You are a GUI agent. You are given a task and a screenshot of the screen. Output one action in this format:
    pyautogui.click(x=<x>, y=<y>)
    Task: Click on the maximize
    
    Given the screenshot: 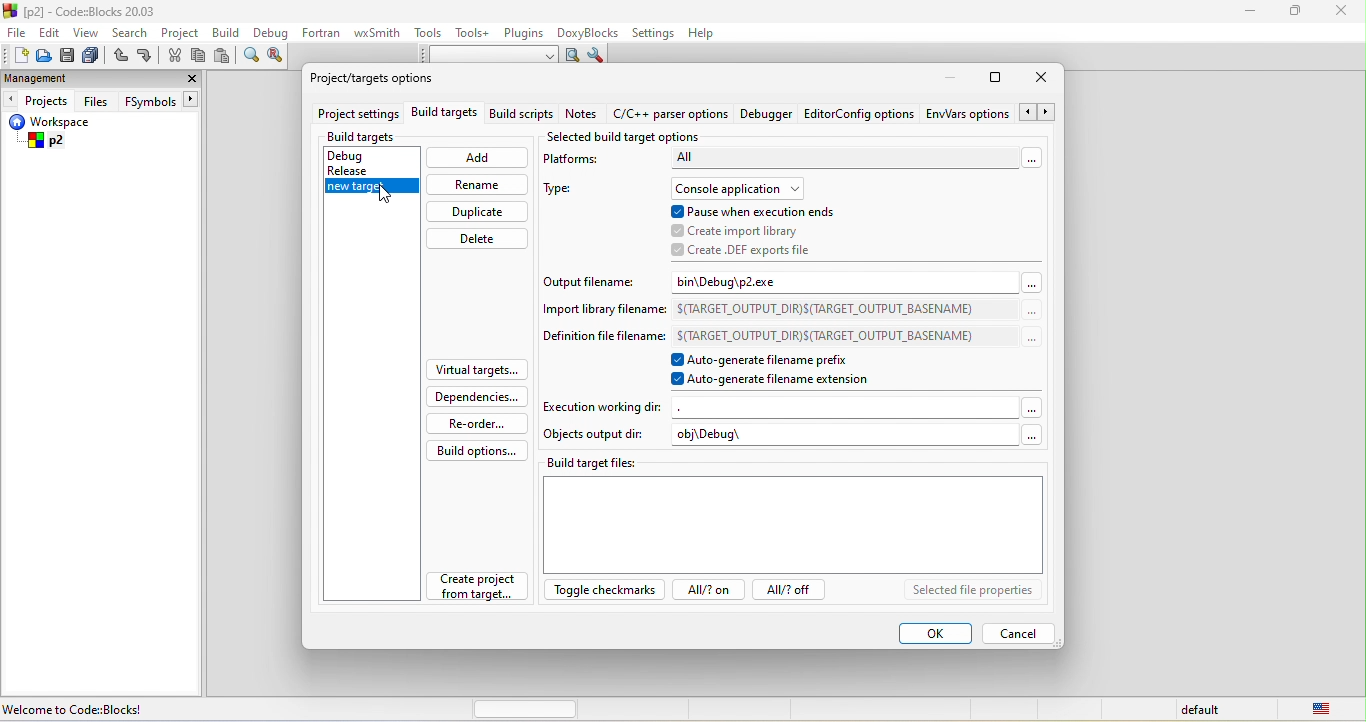 What is the action you would take?
    pyautogui.click(x=998, y=77)
    